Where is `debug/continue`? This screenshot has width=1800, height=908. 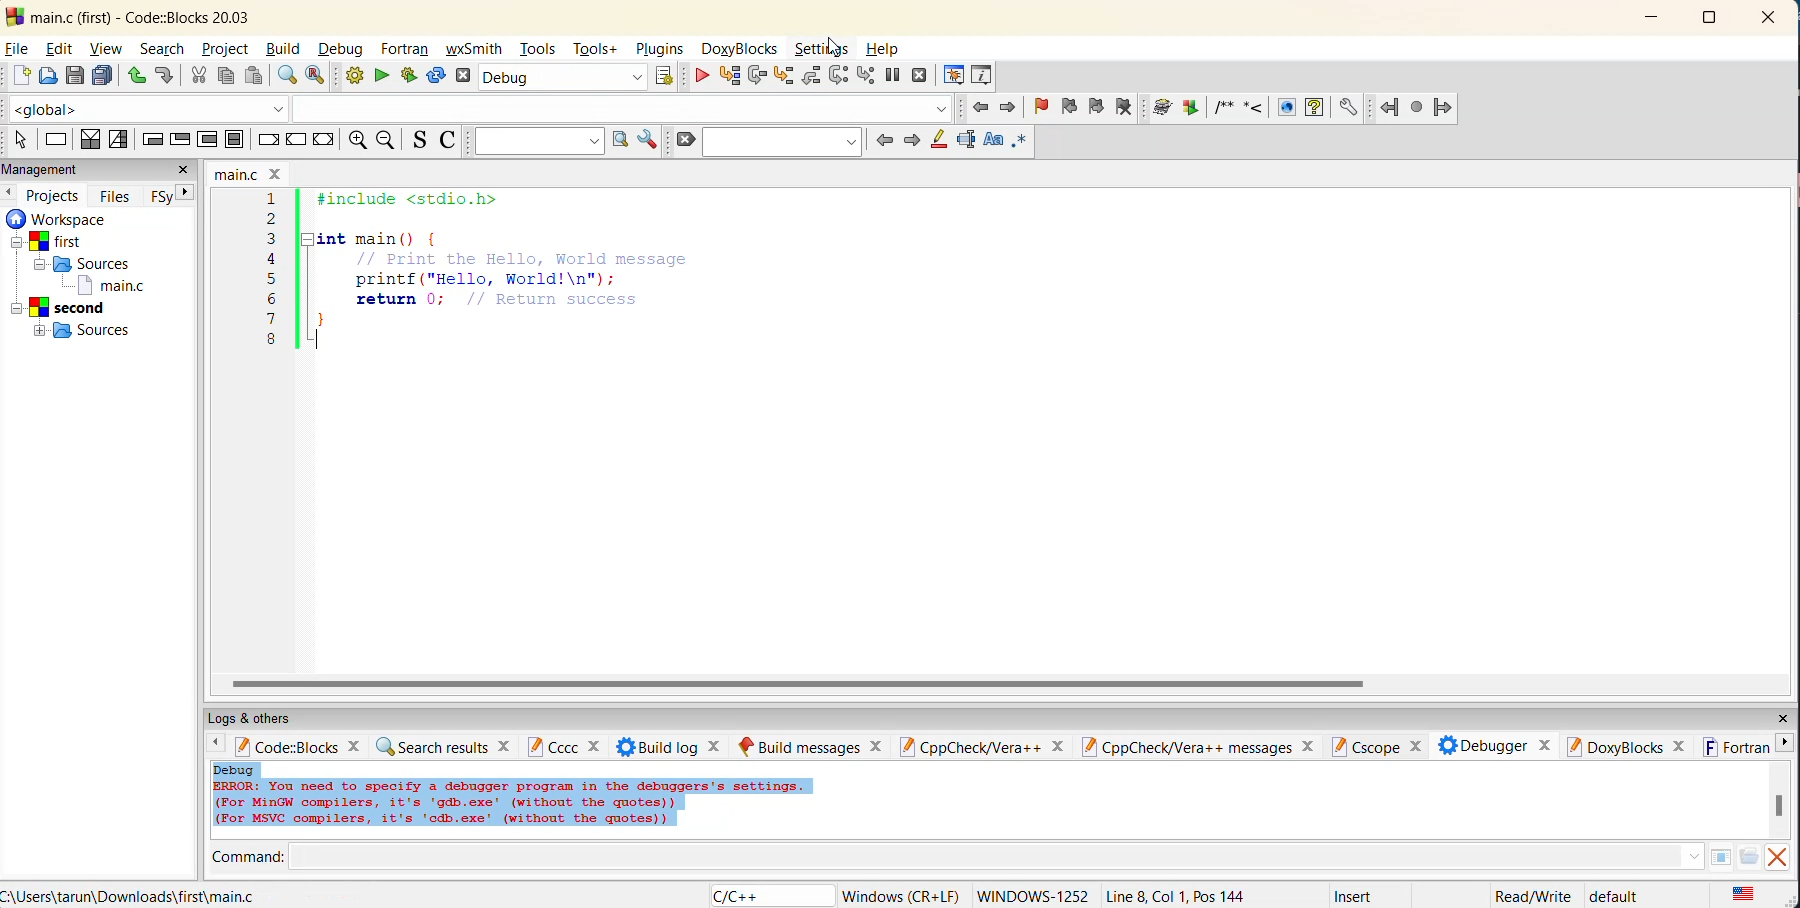
debug/continue is located at coordinates (700, 79).